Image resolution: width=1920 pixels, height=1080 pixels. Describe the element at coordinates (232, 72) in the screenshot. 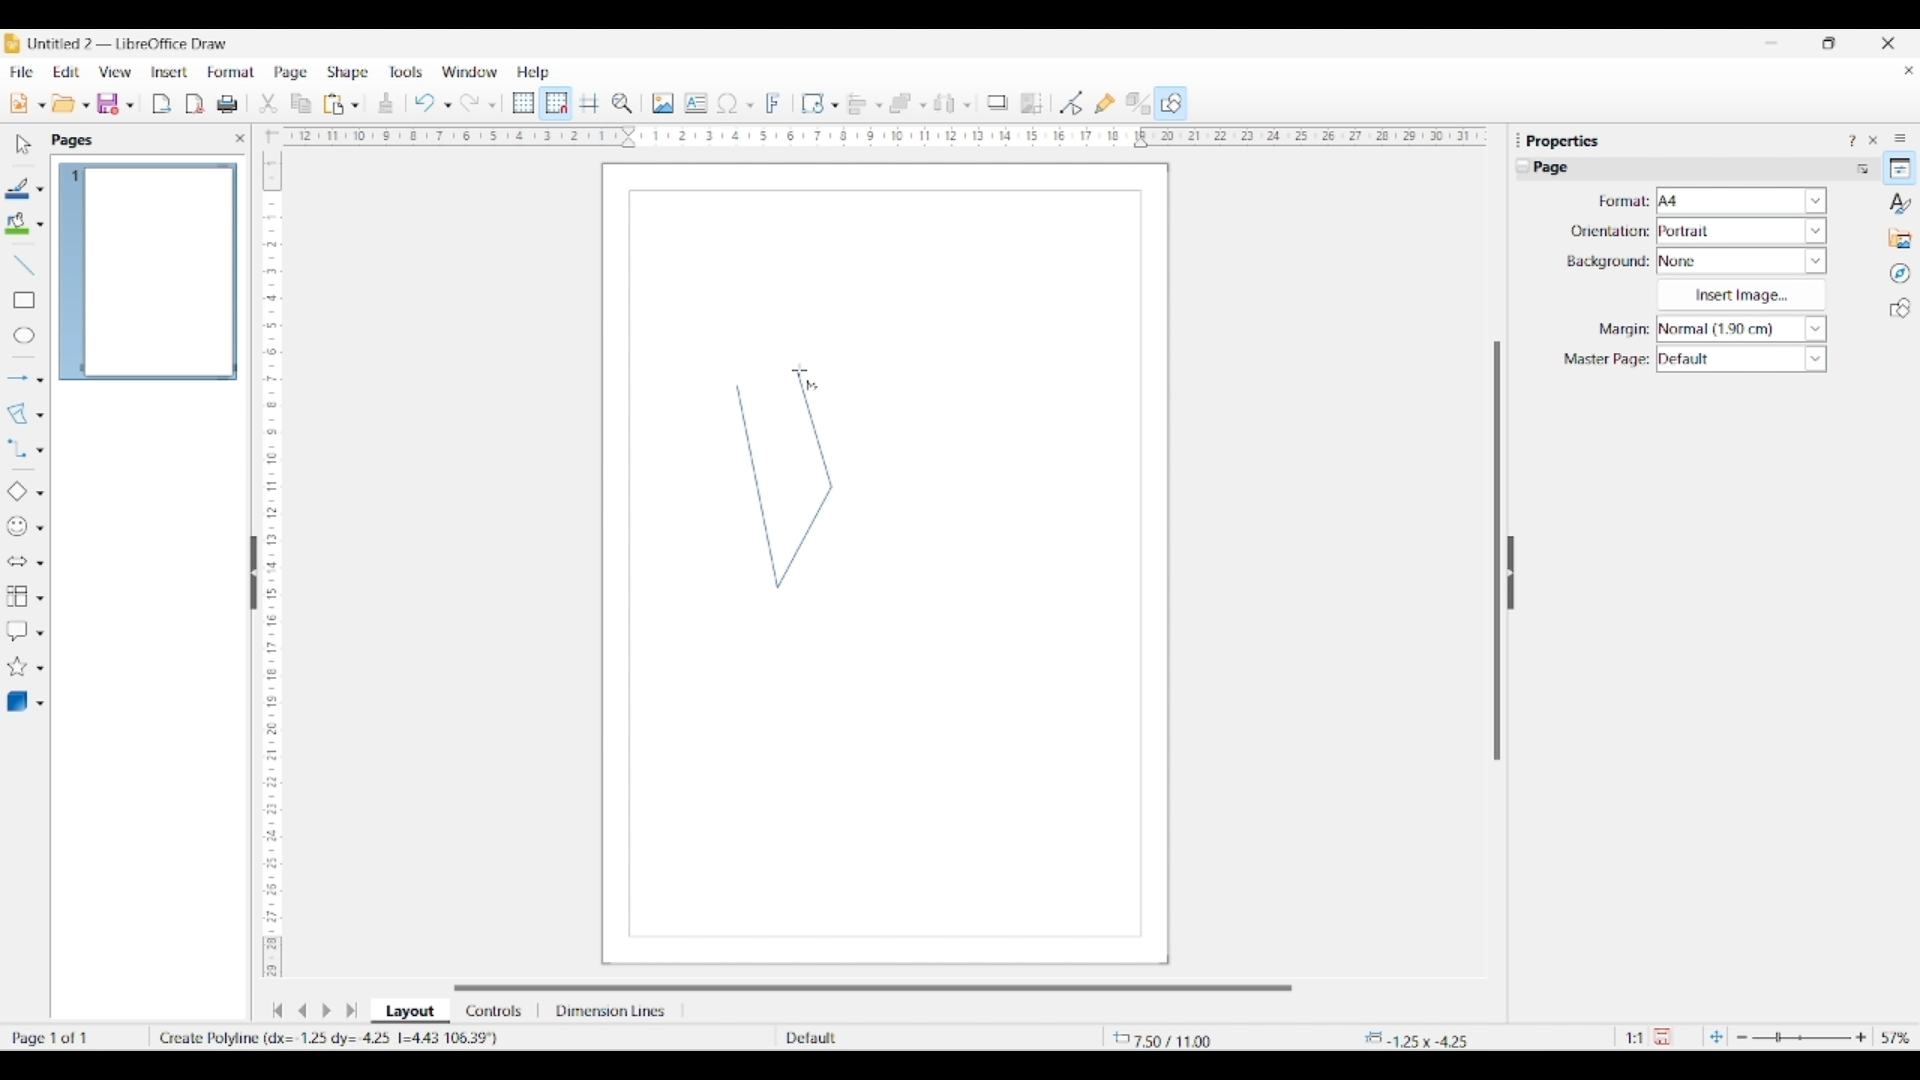

I see `Format` at that location.